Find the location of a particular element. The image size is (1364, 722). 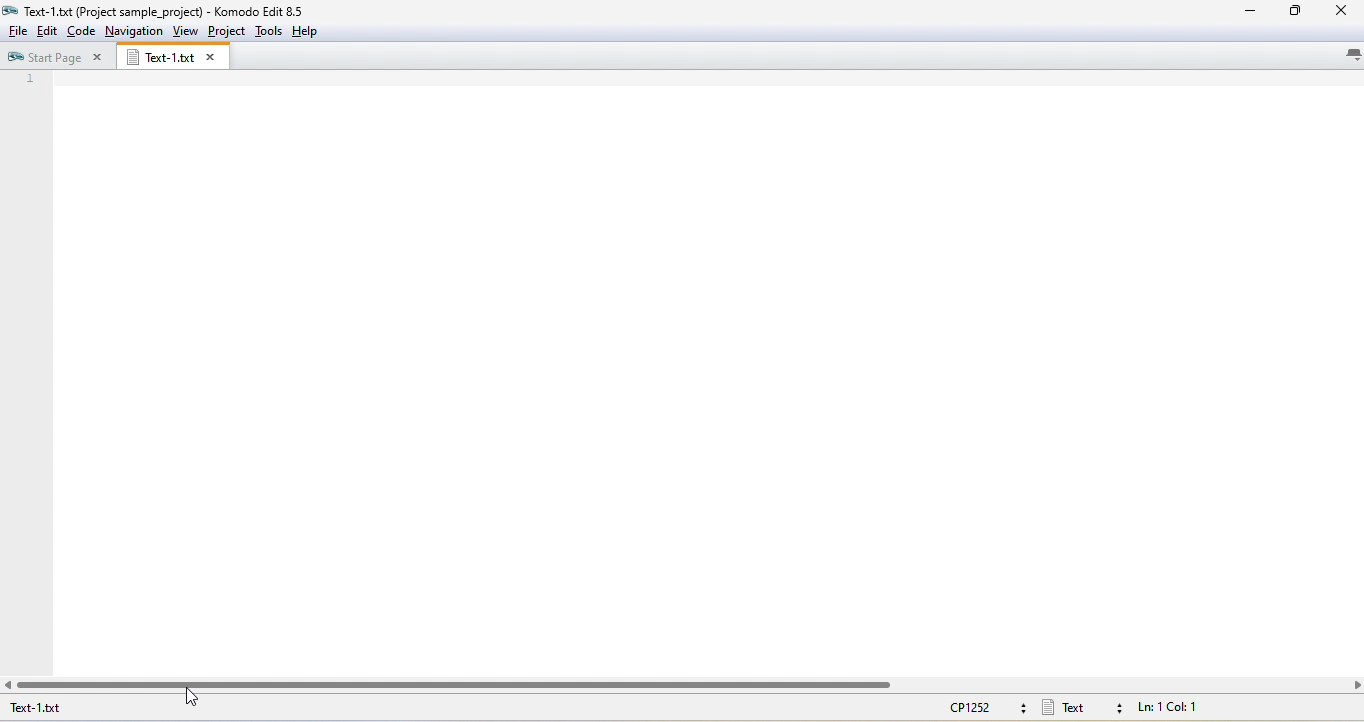

edit is located at coordinates (48, 31).